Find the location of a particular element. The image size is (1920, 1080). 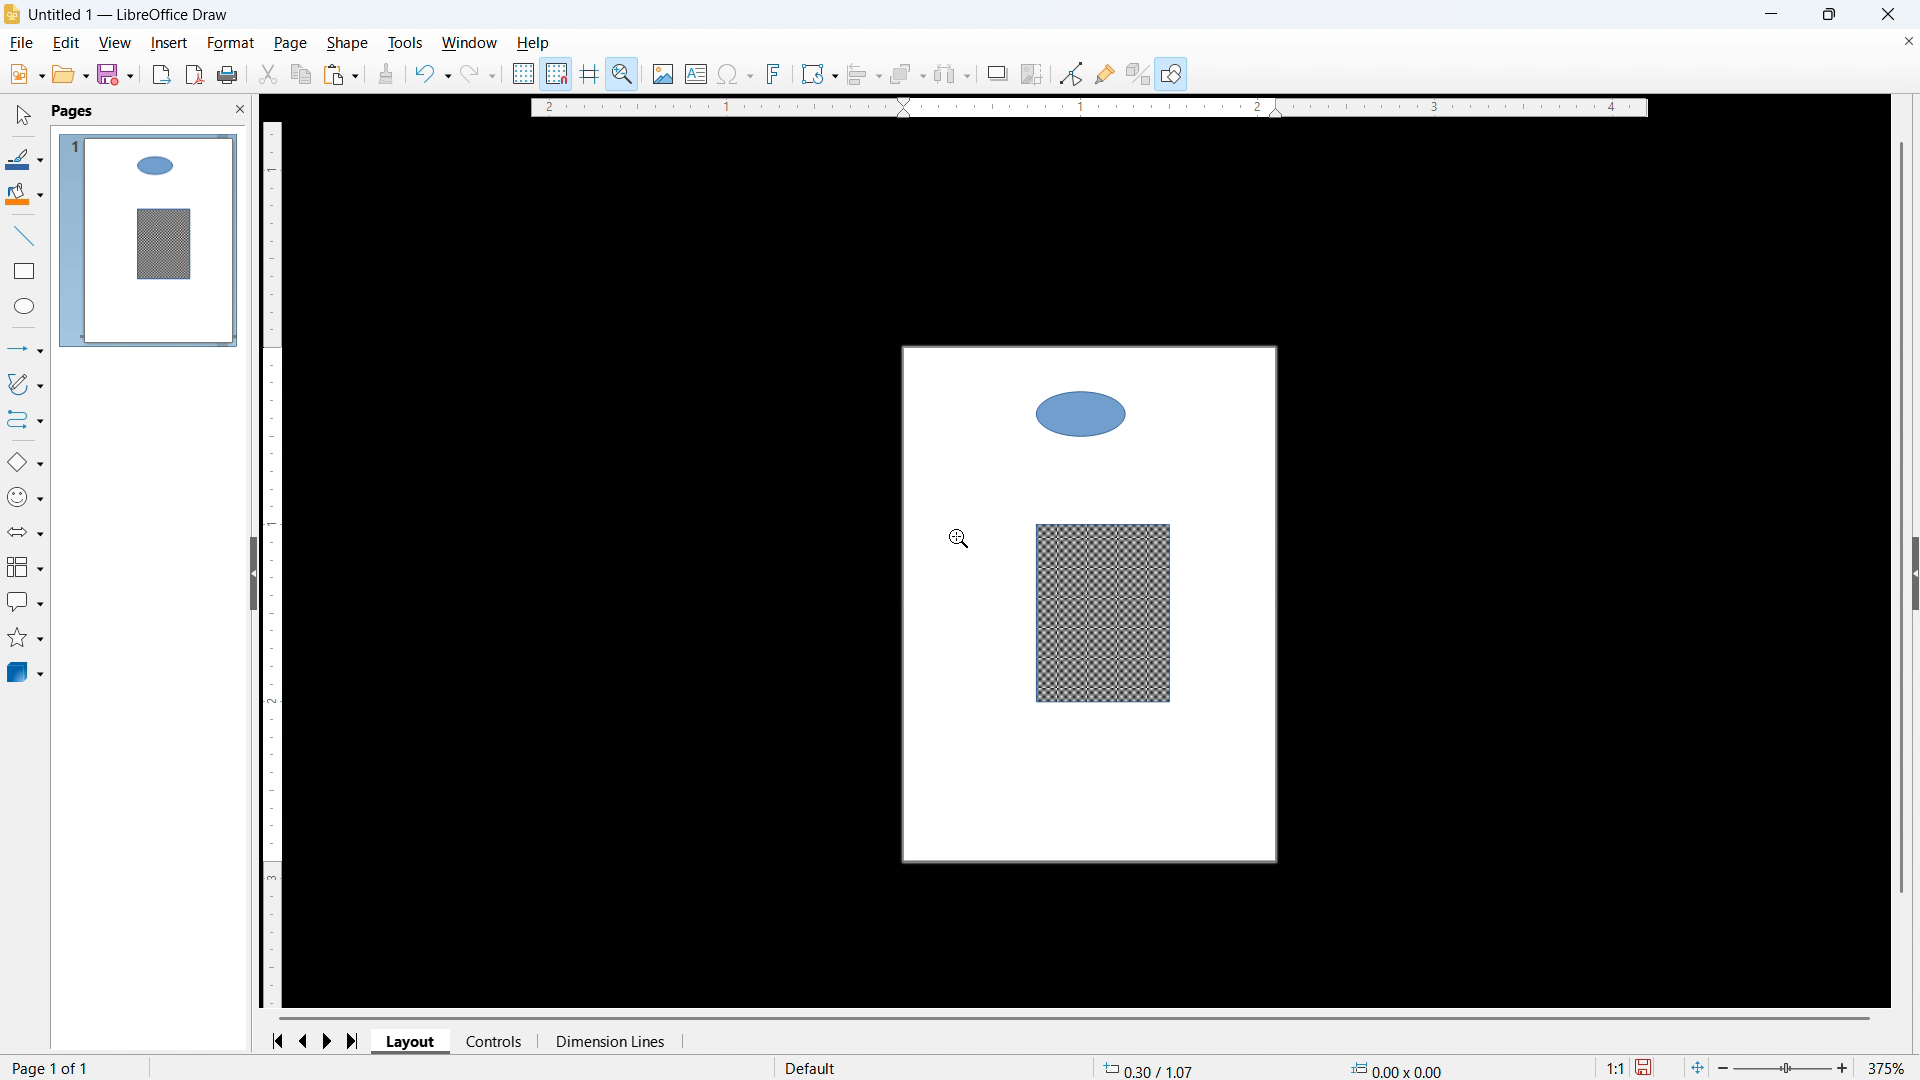

Scaling factor  is located at coordinates (1614, 1067).